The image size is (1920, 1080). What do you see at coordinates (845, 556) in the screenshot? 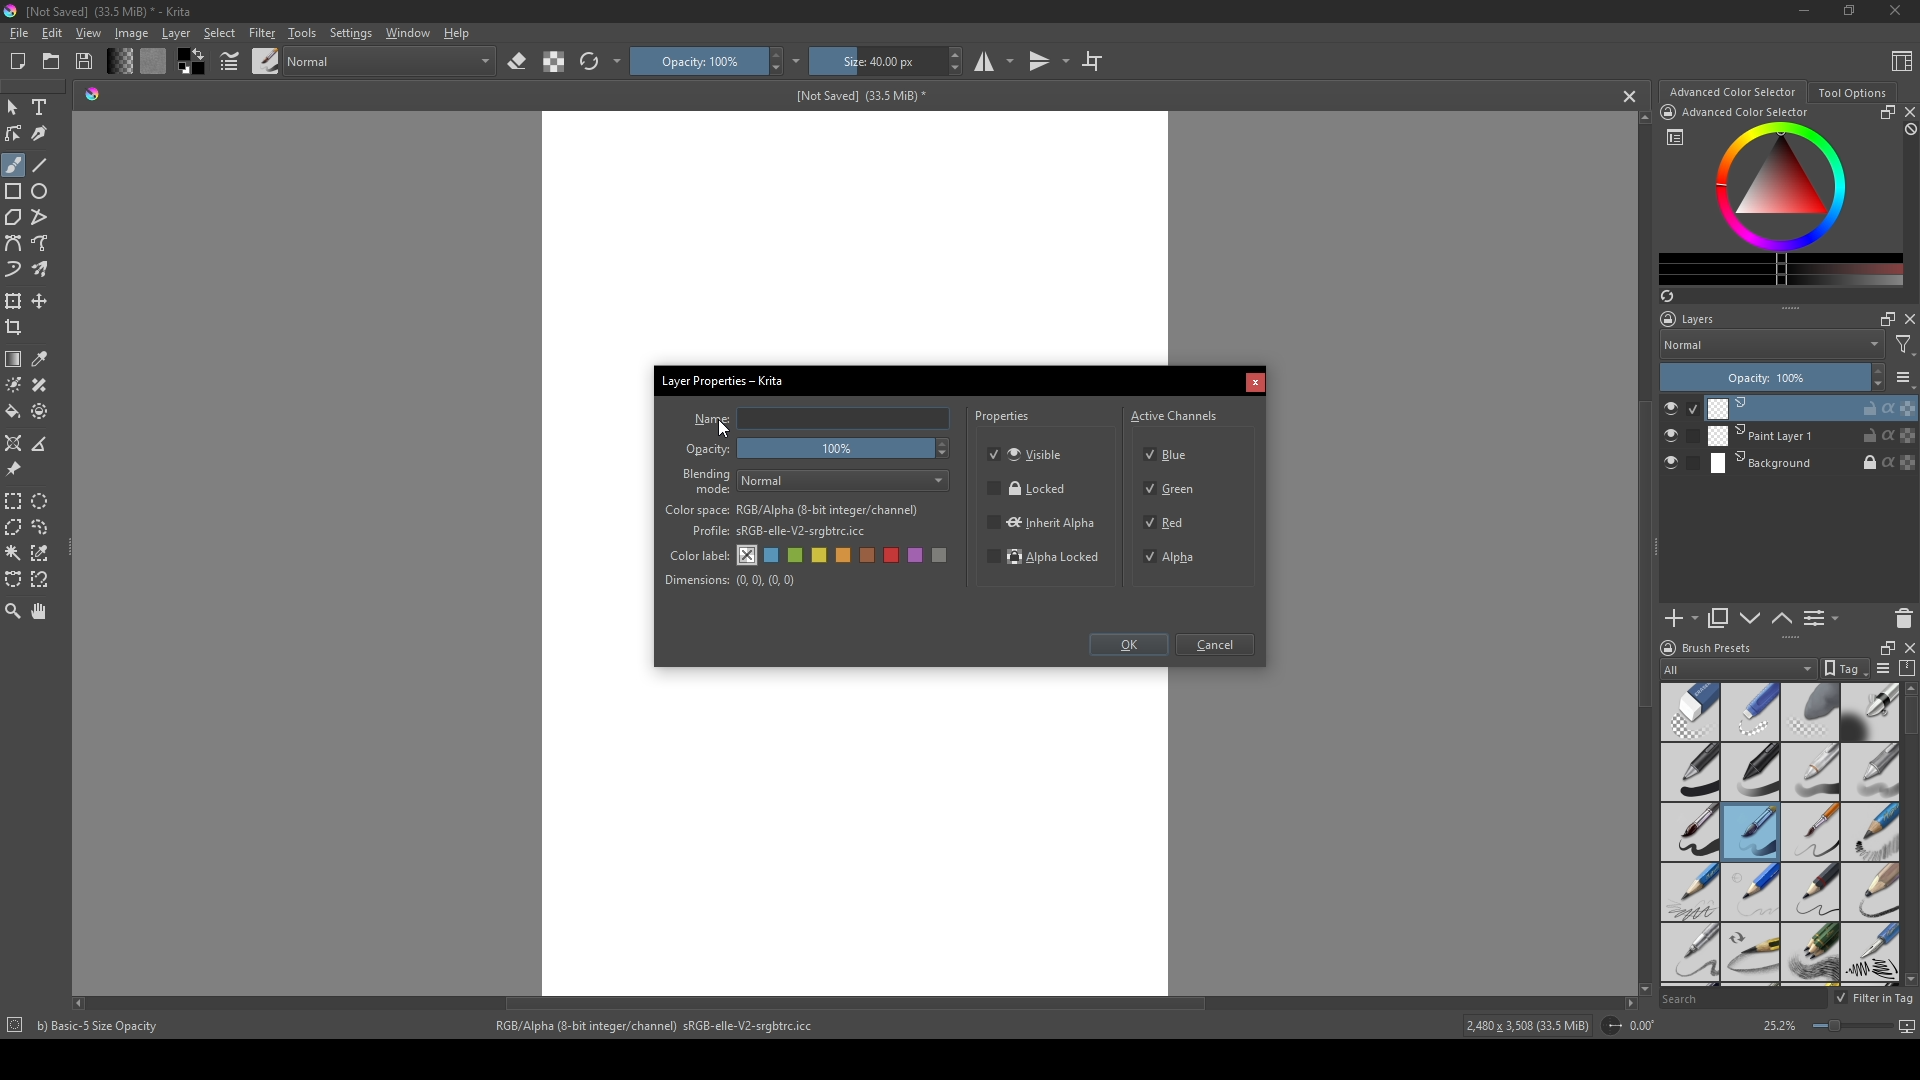
I see `yellow` at bounding box center [845, 556].